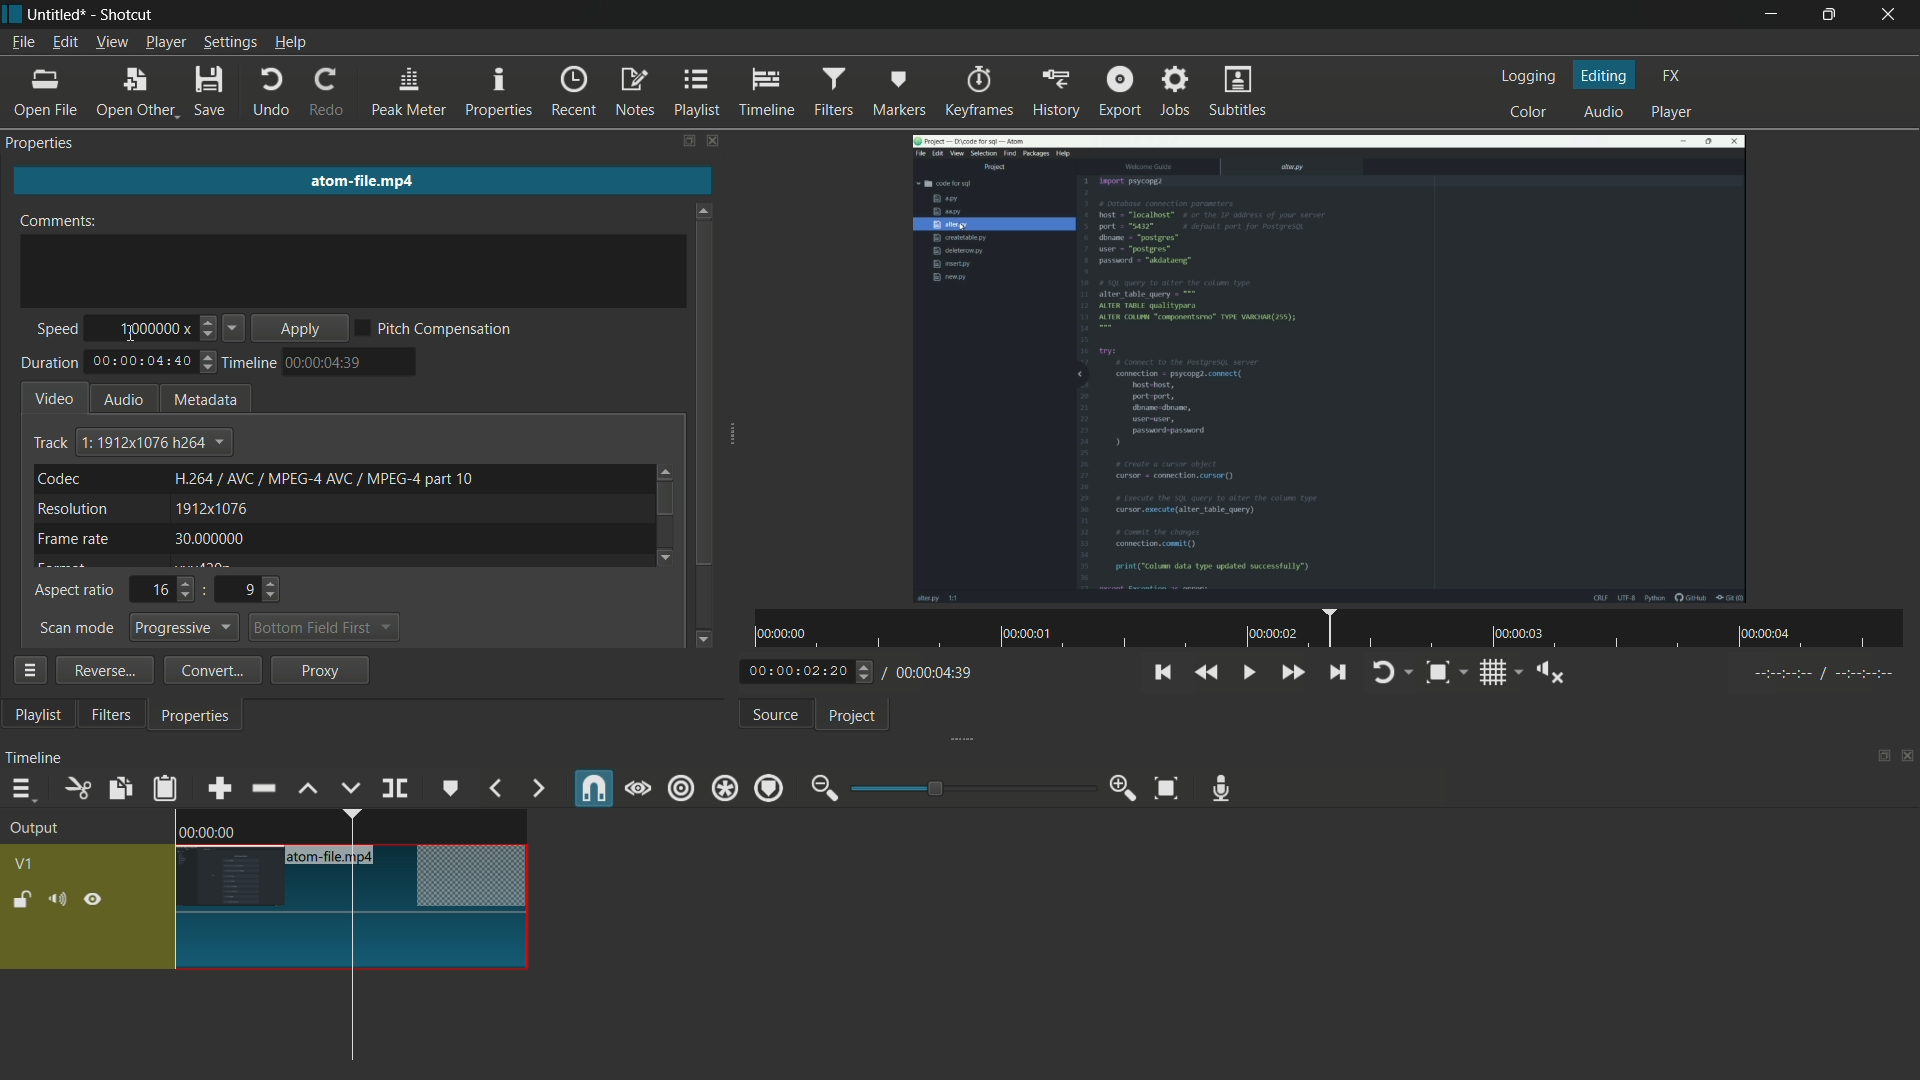 The height and width of the screenshot is (1080, 1920). What do you see at coordinates (95, 898) in the screenshot?
I see `hide` at bounding box center [95, 898].